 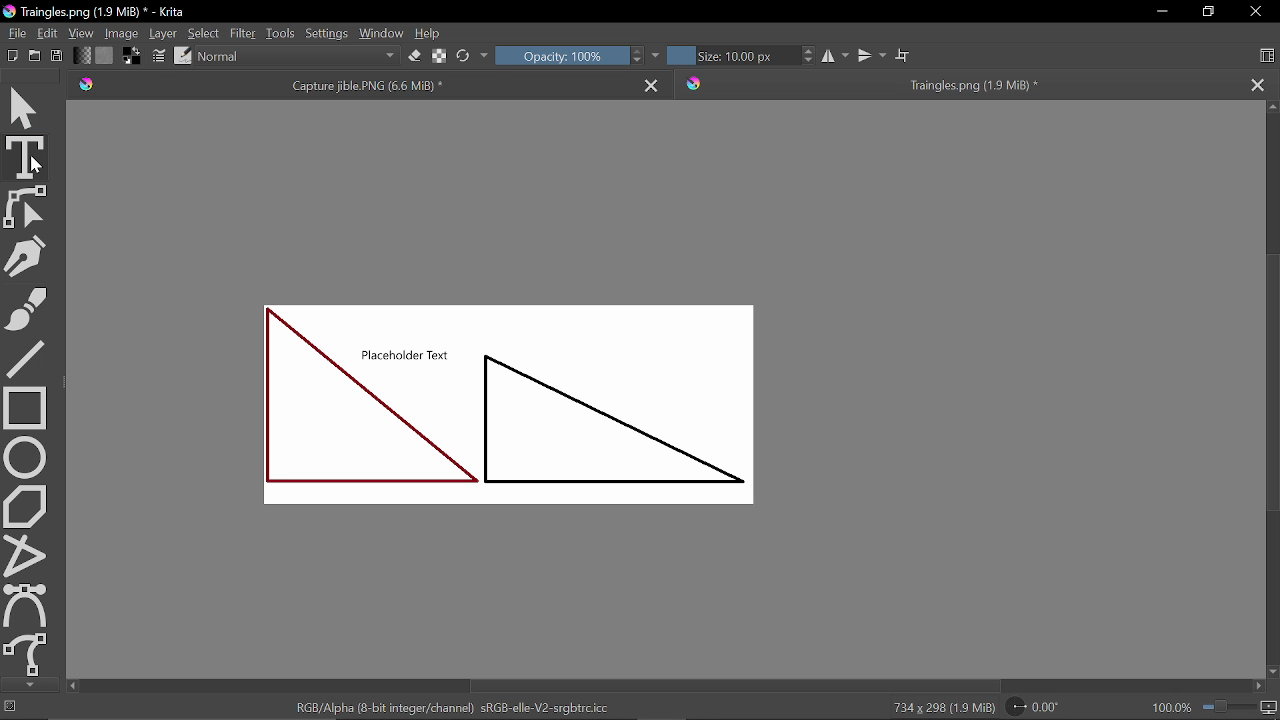 I want to click on Move up, so click(x=1272, y=107).